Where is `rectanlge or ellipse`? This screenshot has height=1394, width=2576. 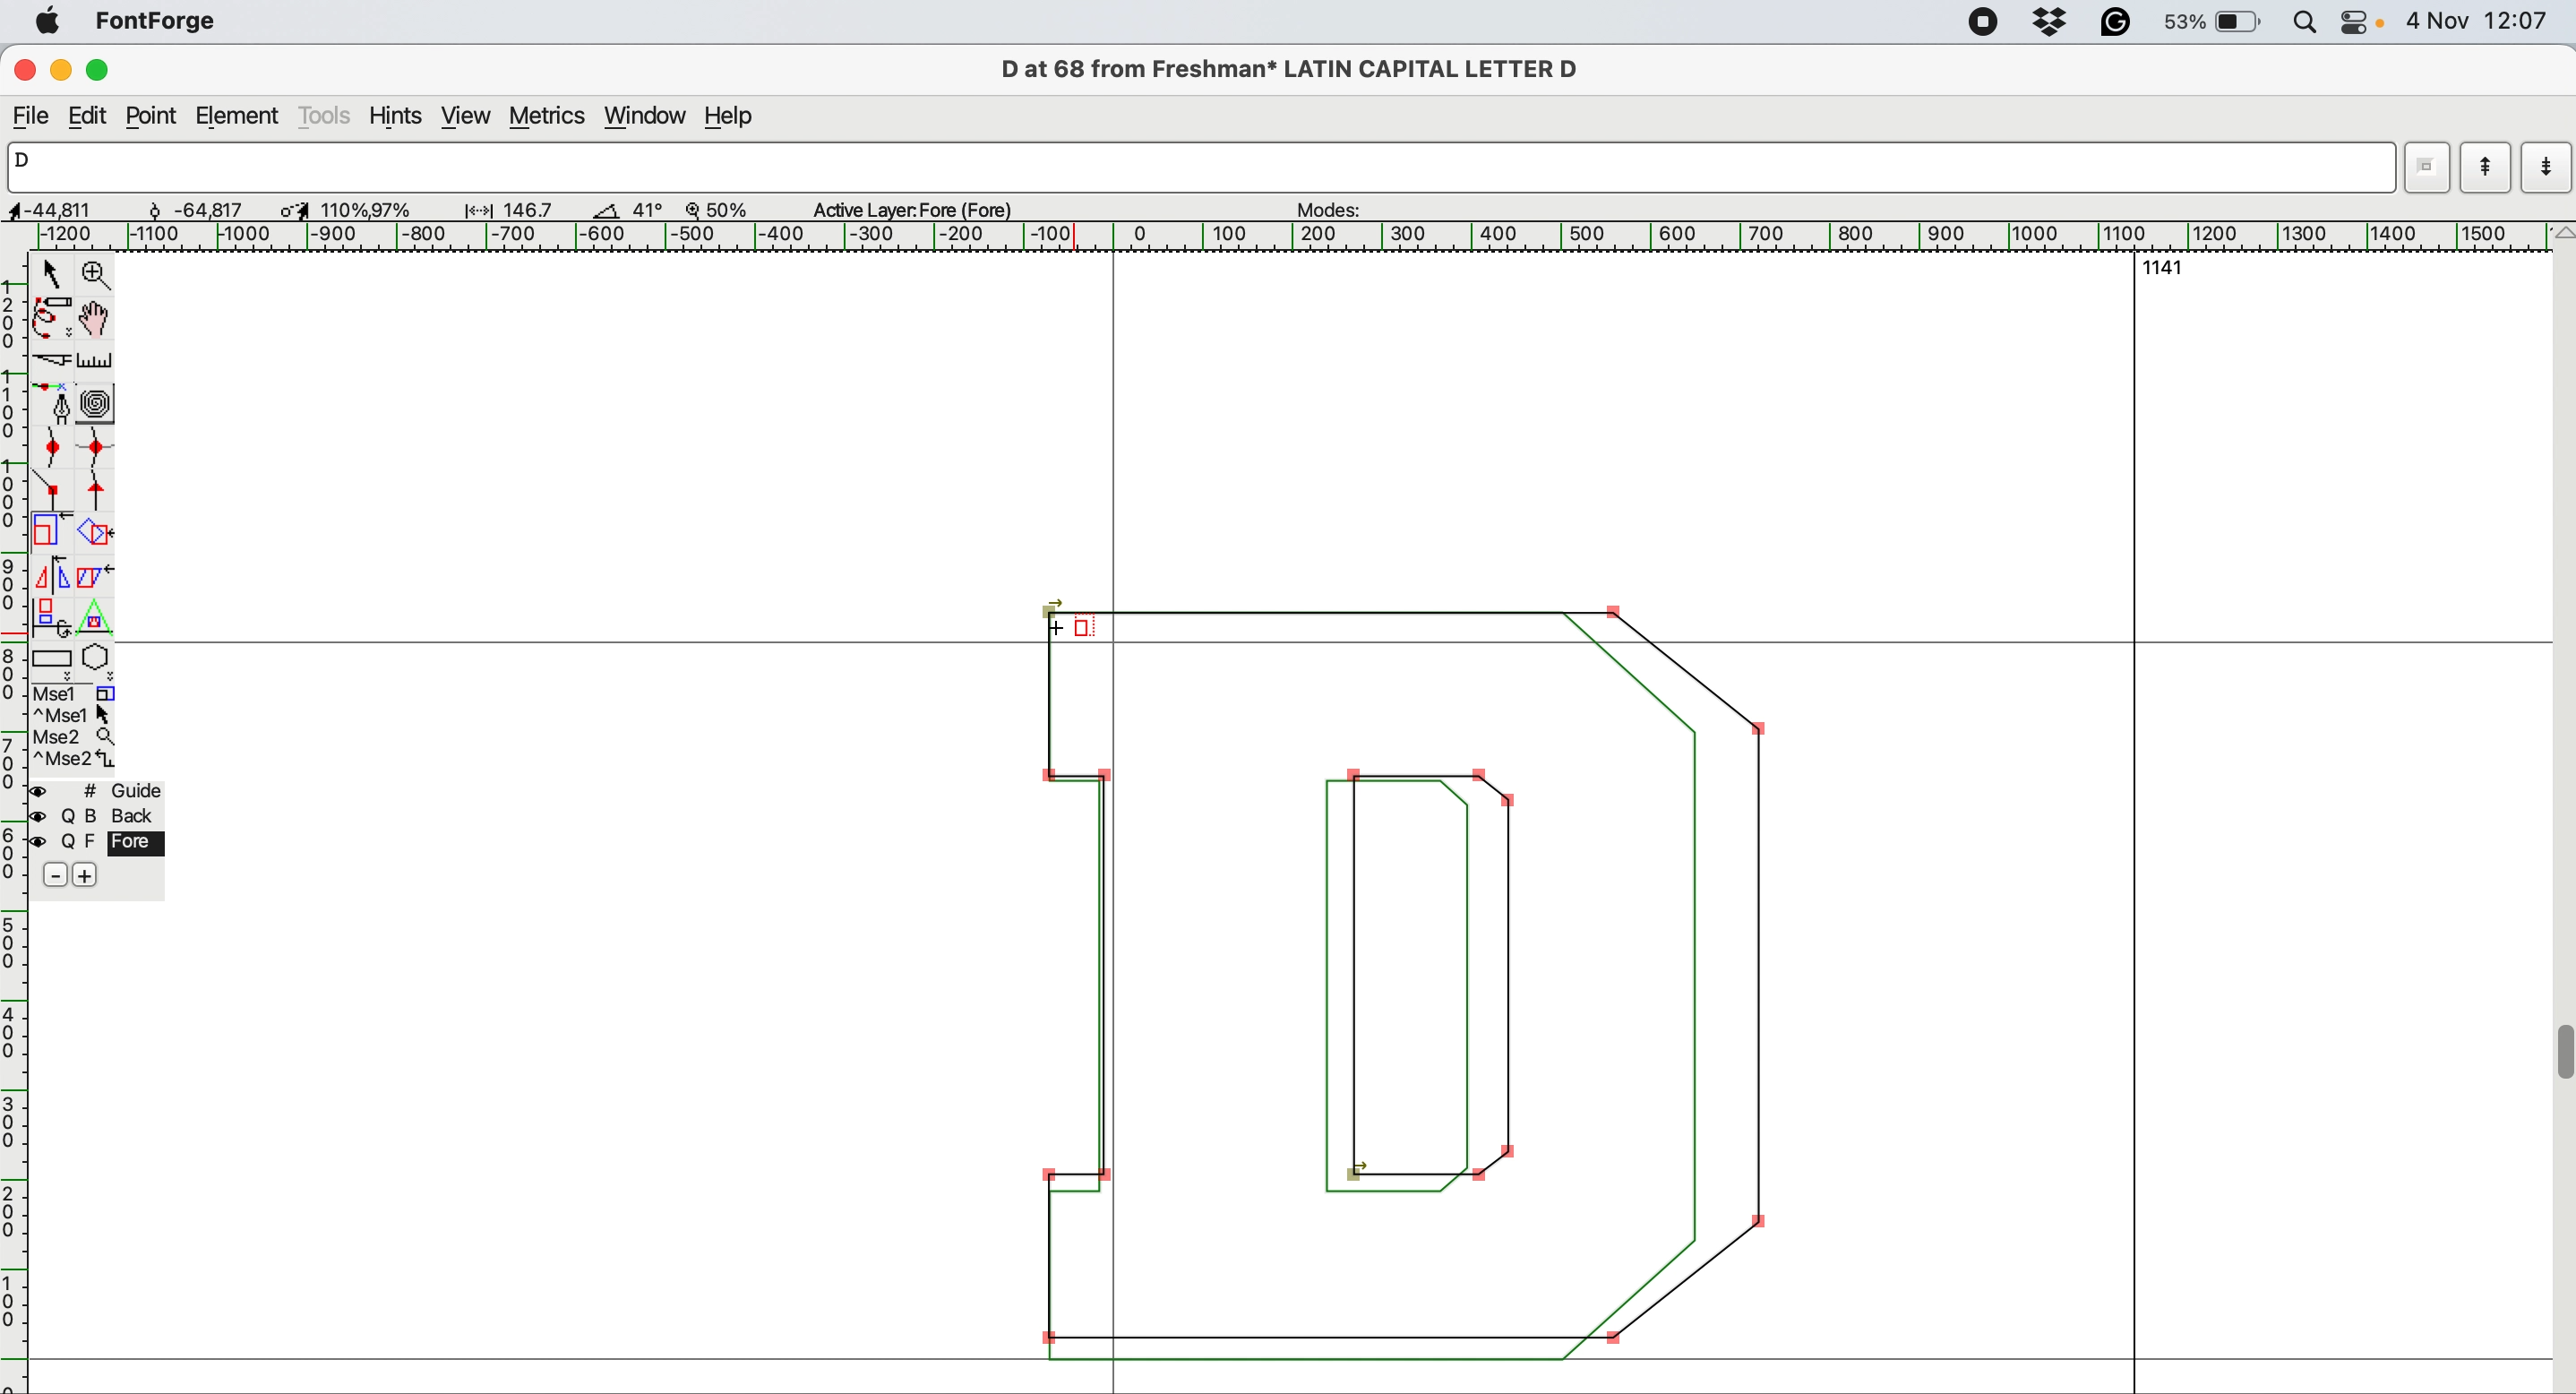 rectanlge or ellipse is located at coordinates (54, 661).